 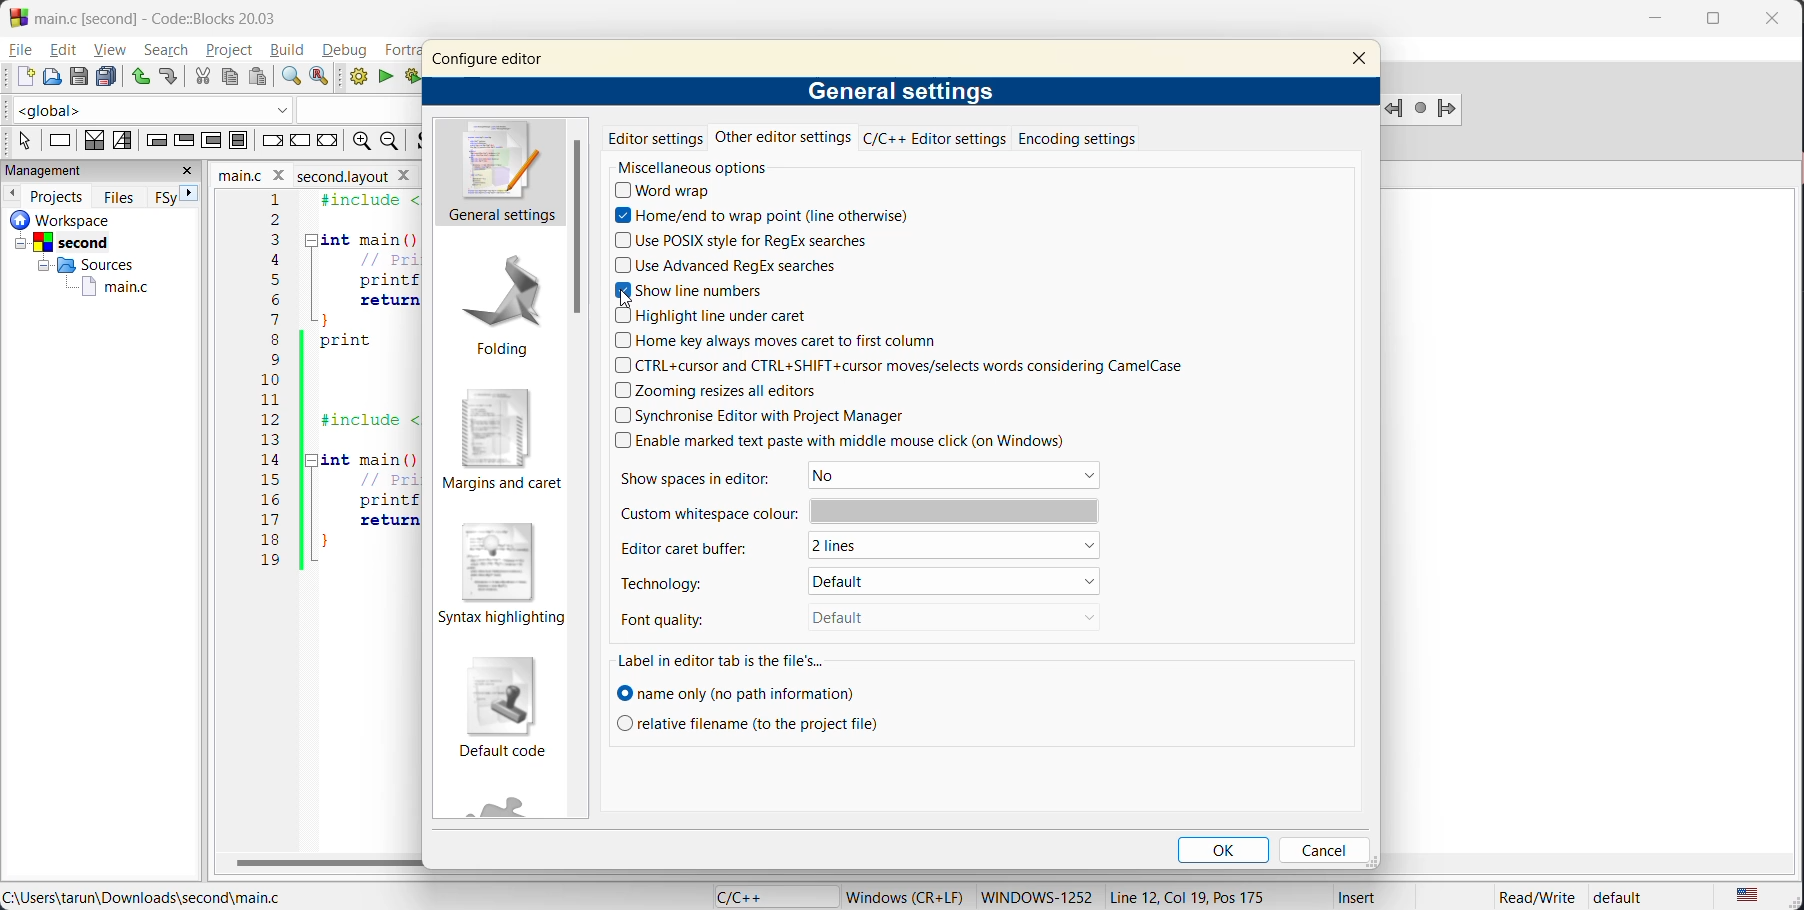 I want to click on folding, so click(x=503, y=301).